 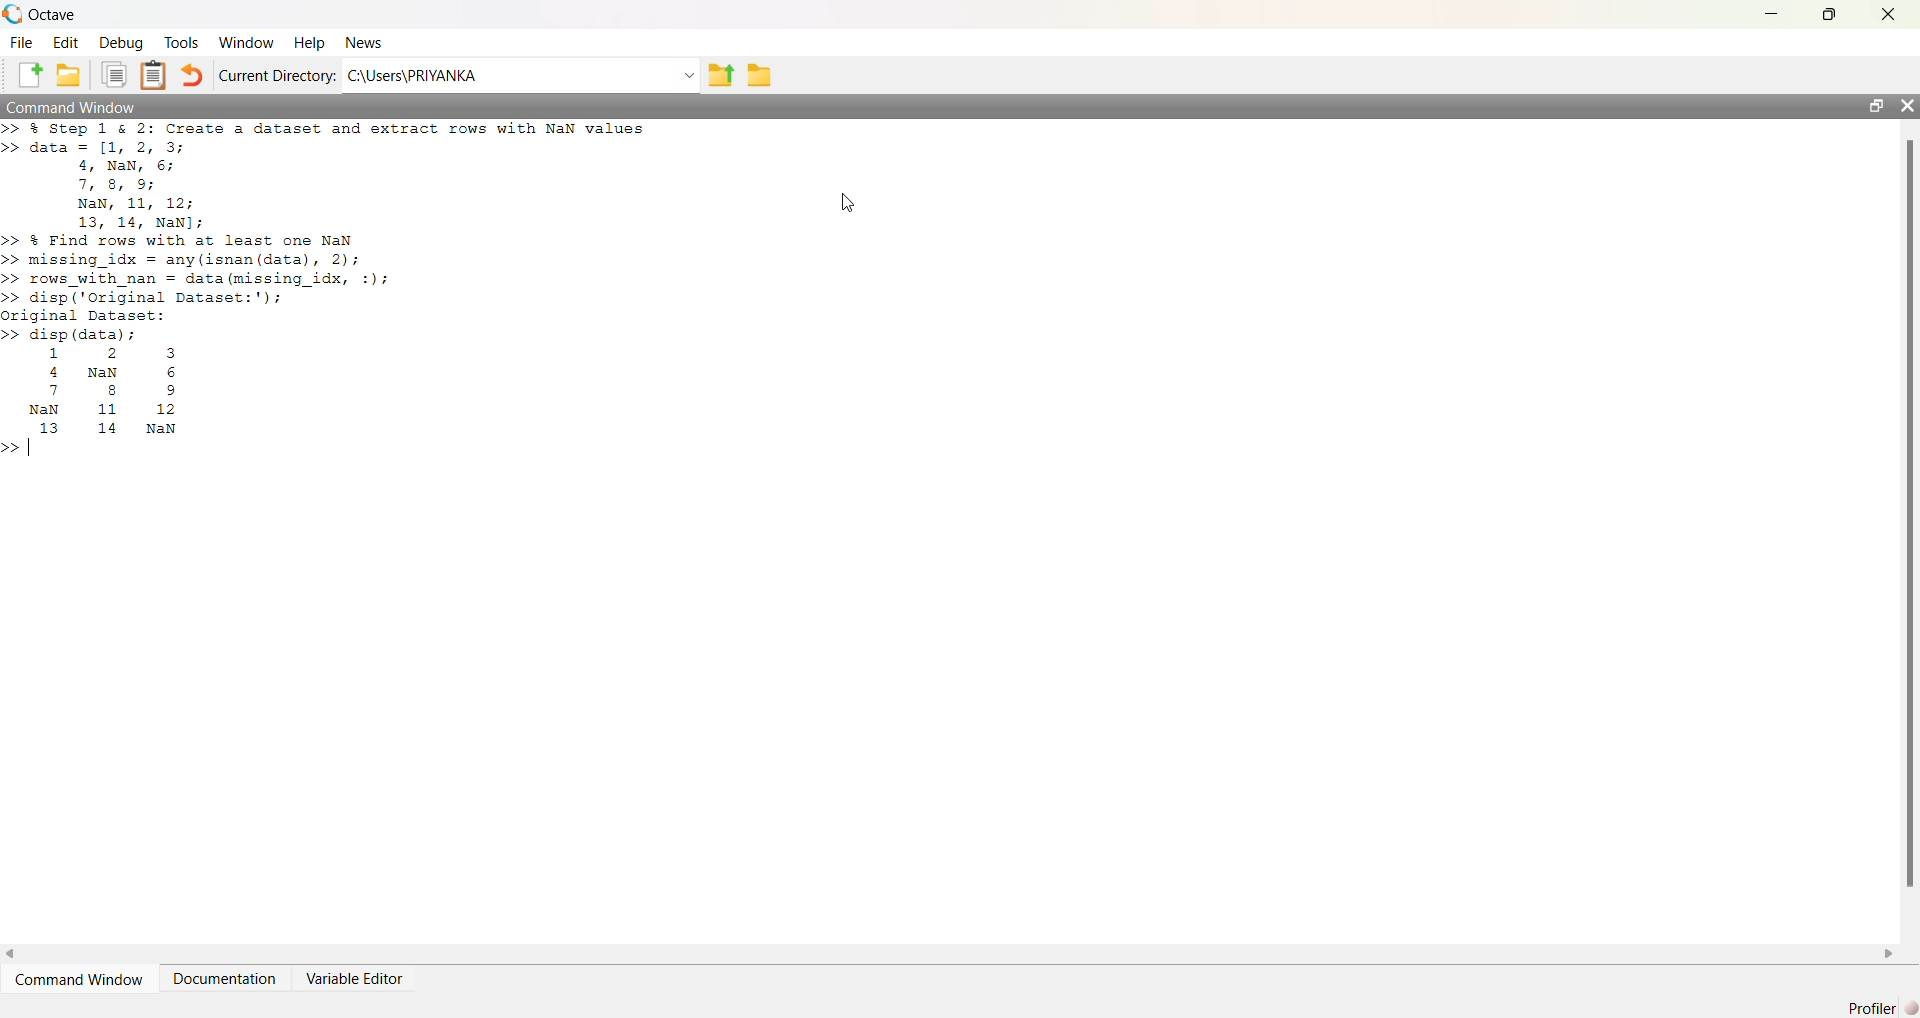 I want to click on close, so click(x=1906, y=105).